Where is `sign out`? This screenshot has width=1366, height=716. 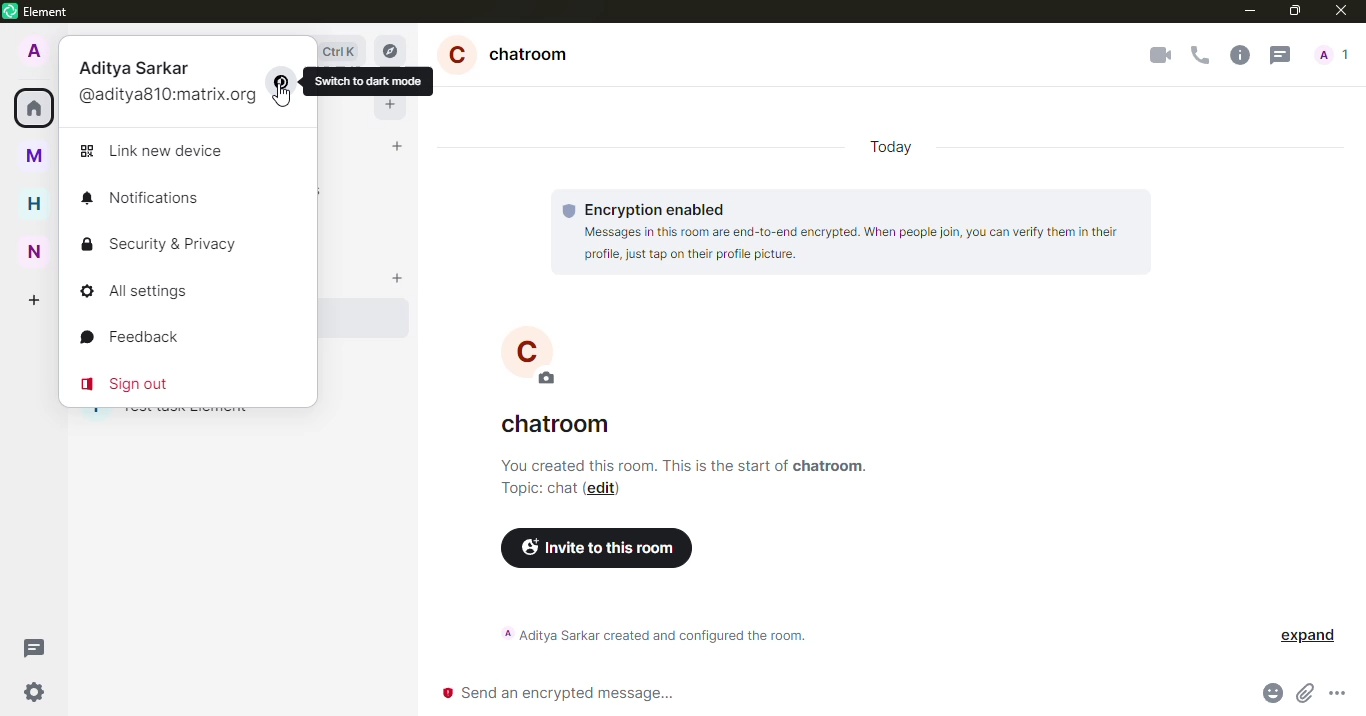 sign out is located at coordinates (129, 385).